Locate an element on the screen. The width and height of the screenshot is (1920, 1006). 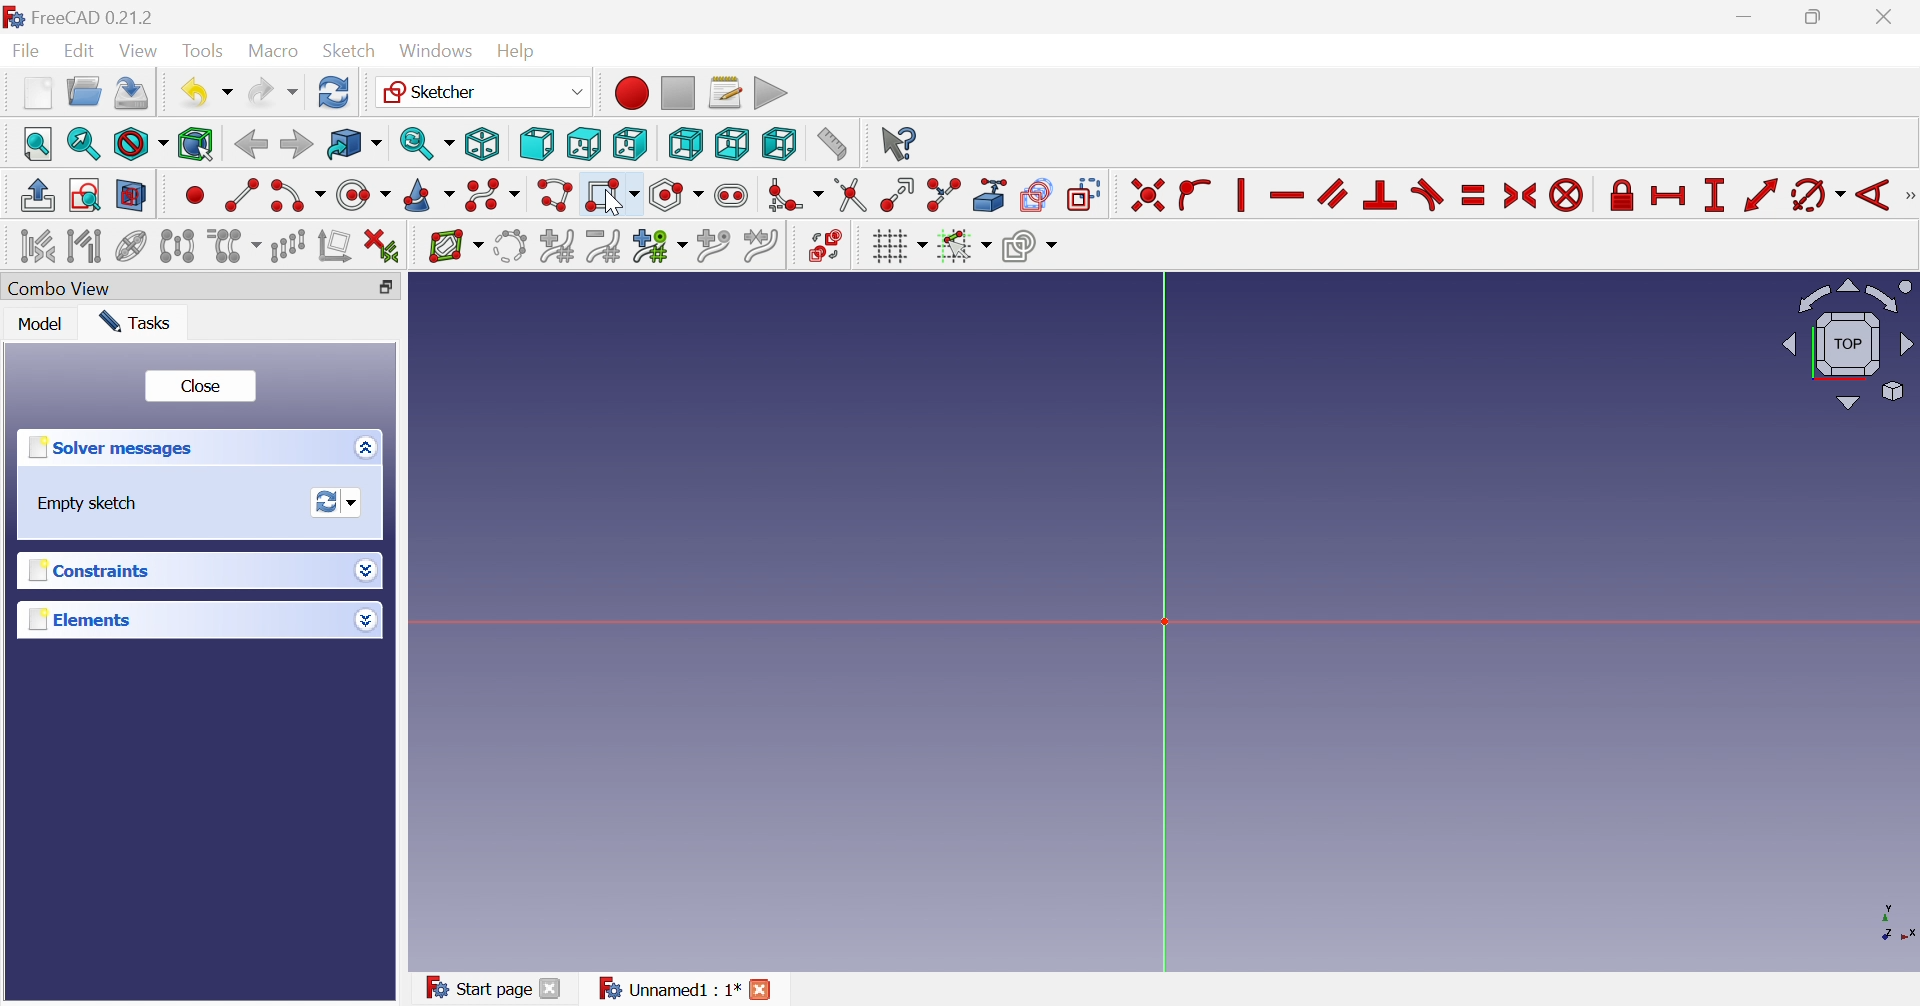
View is located at coordinates (141, 54).